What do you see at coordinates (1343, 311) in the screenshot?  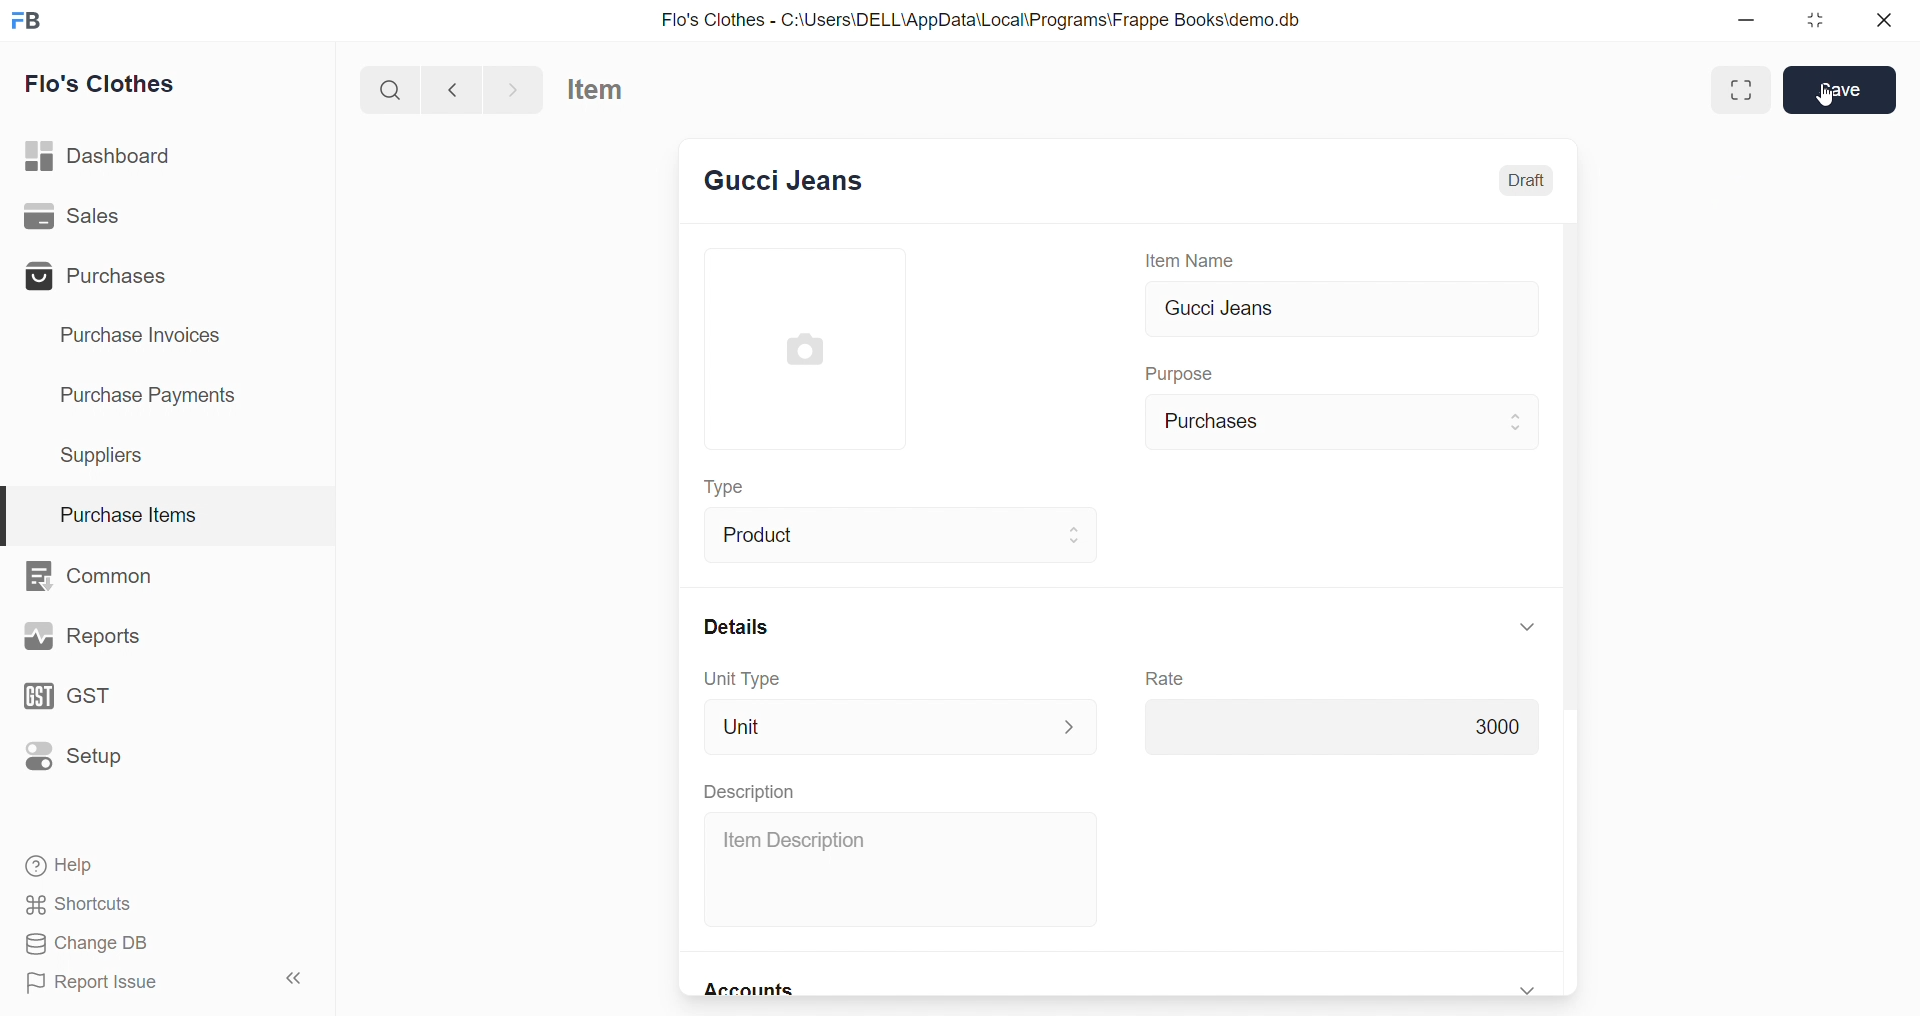 I see `Gucci Jeans` at bounding box center [1343, 311].